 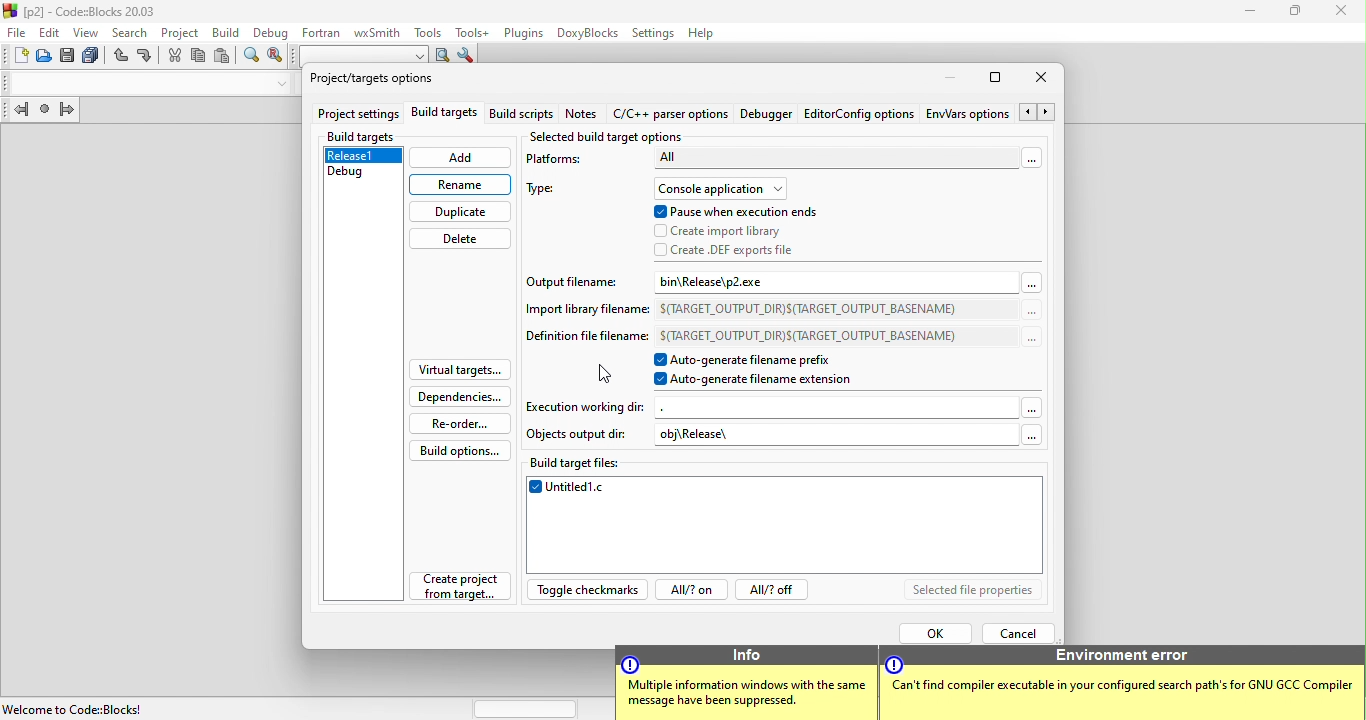 What do you see at coordinates (612, 136) in the screenshot?
I see `selected build target option` at bounding box center [612, 136].